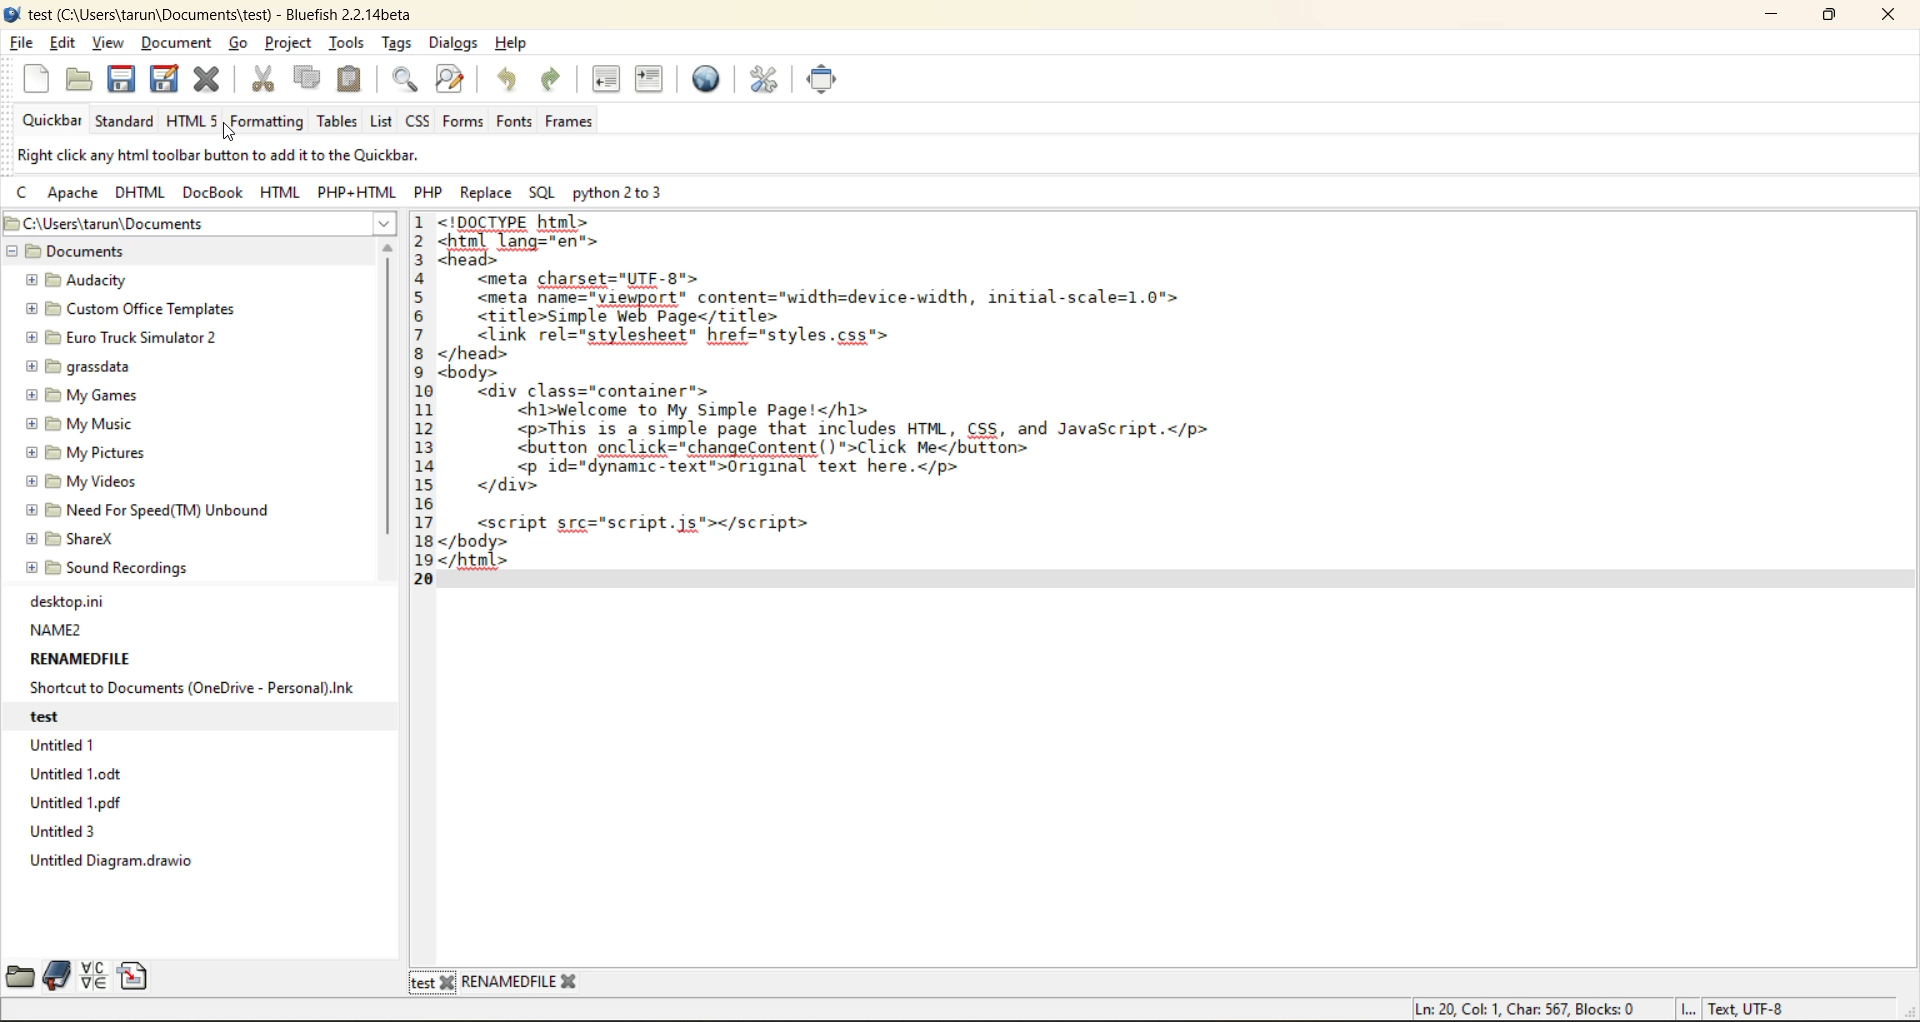 This screenshot has height=1022, width=1920. Describe the element at coordinates (605, 78) in the screenshot. I see `unindent` at that location.